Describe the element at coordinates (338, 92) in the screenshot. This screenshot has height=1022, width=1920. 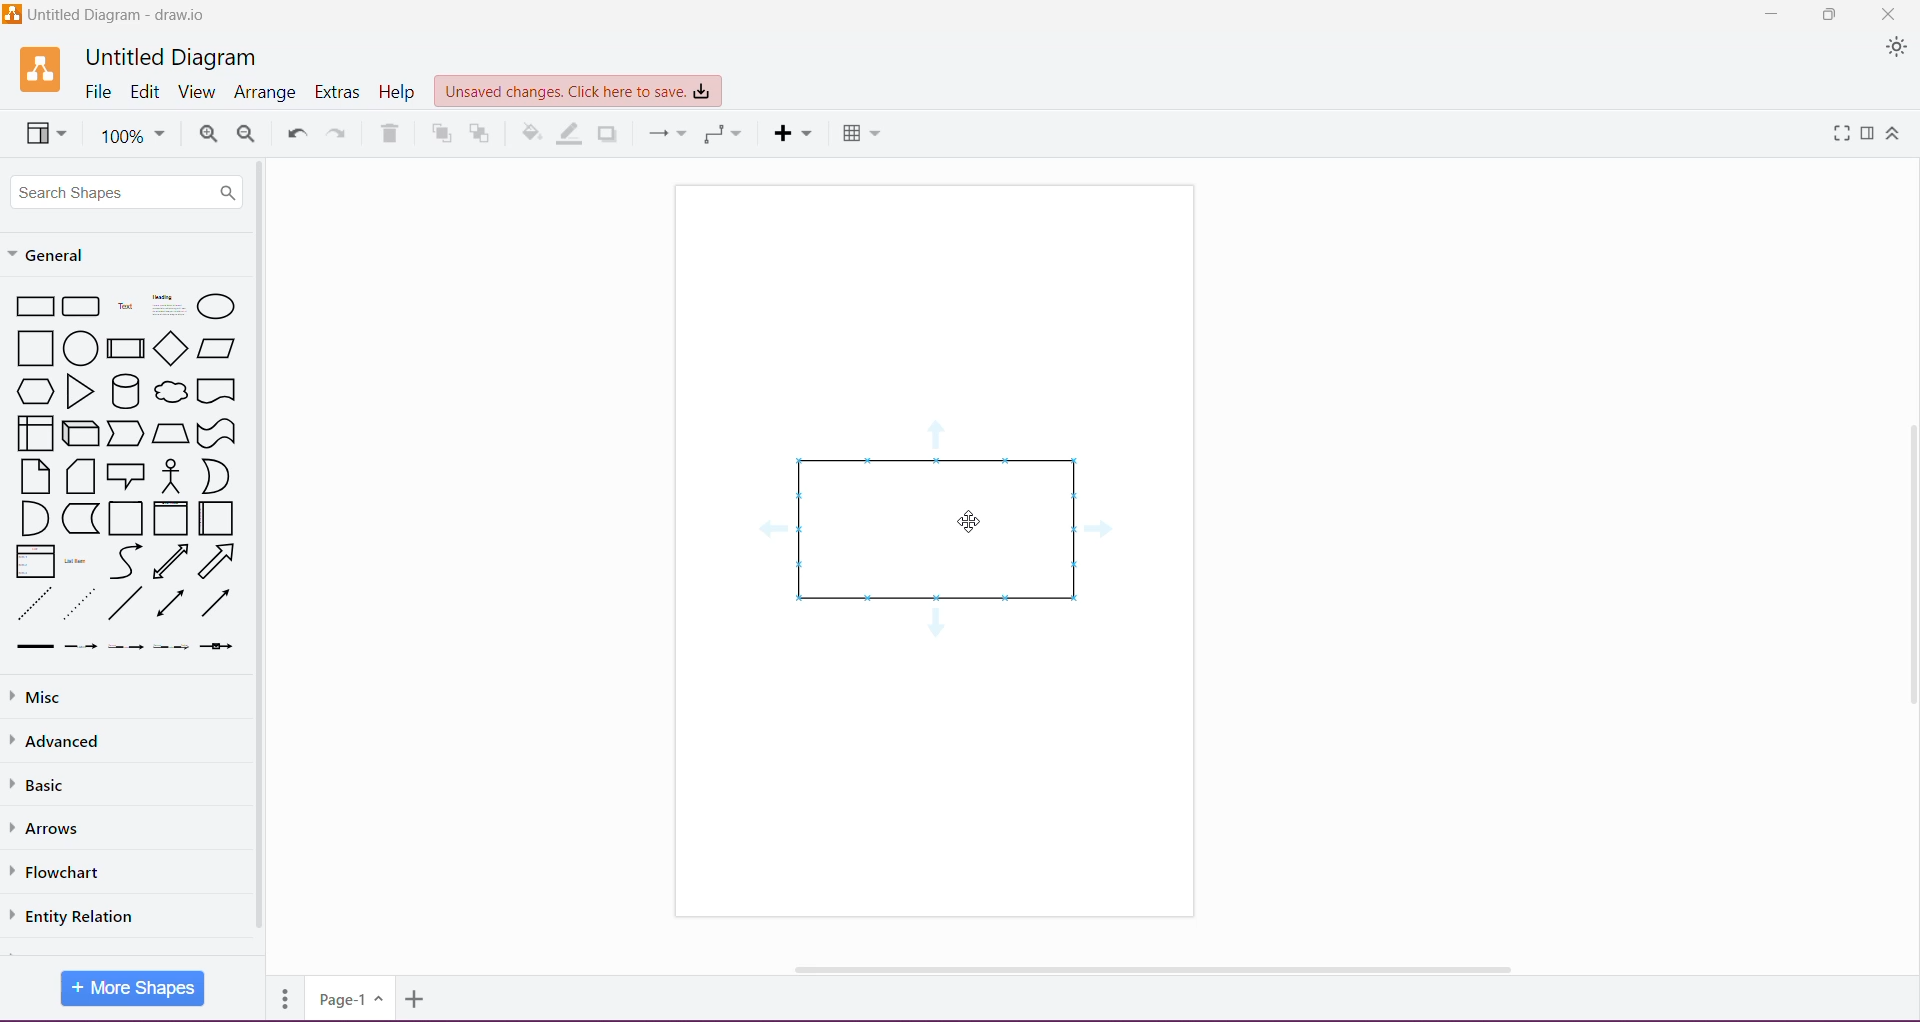
I see `Extras` at that location.